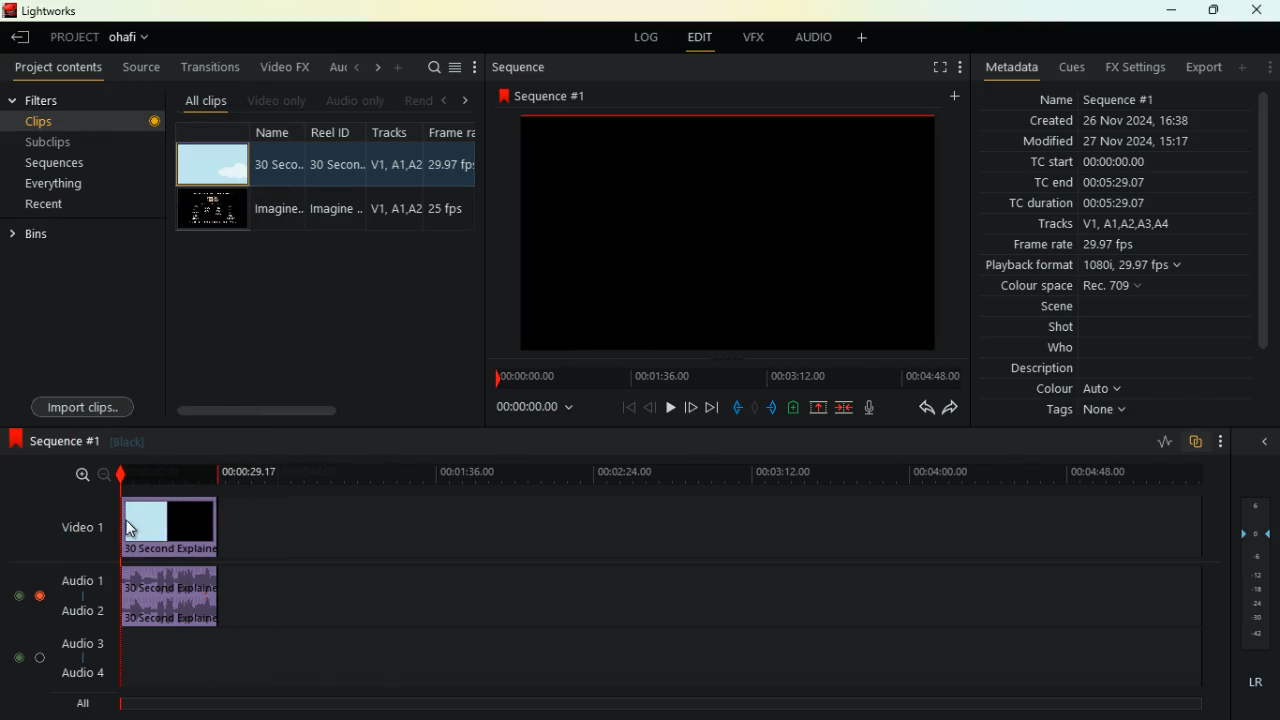  What do you see at coordinates (61, 204) in the screenshot?
I see `recent` at bounding box center [61, 204].